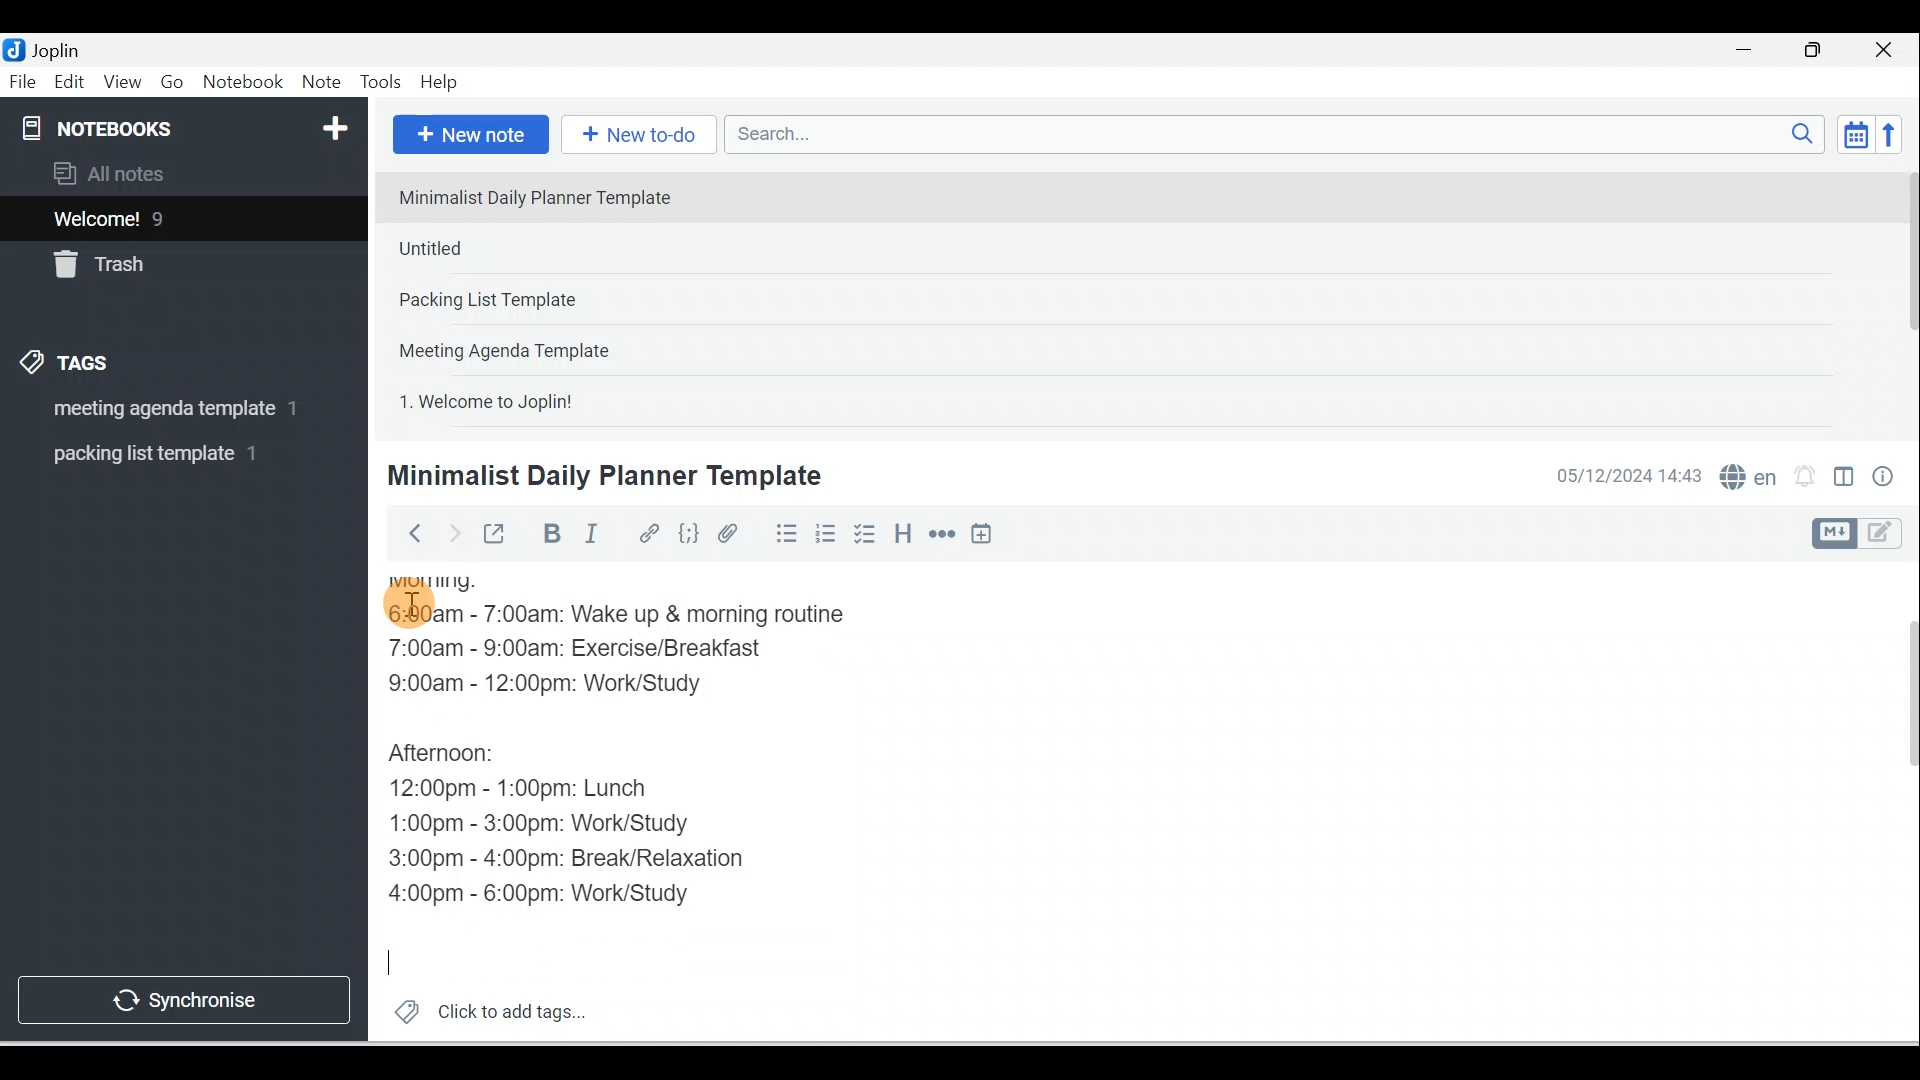 Image resolution: width=1920 pixels, height=1080 pixels. What do you see at coordinates (633, 613) in the screenshot?
I see `6:00am - 7:00am: Wake up & morning routine` at bounding box center [633, 613].